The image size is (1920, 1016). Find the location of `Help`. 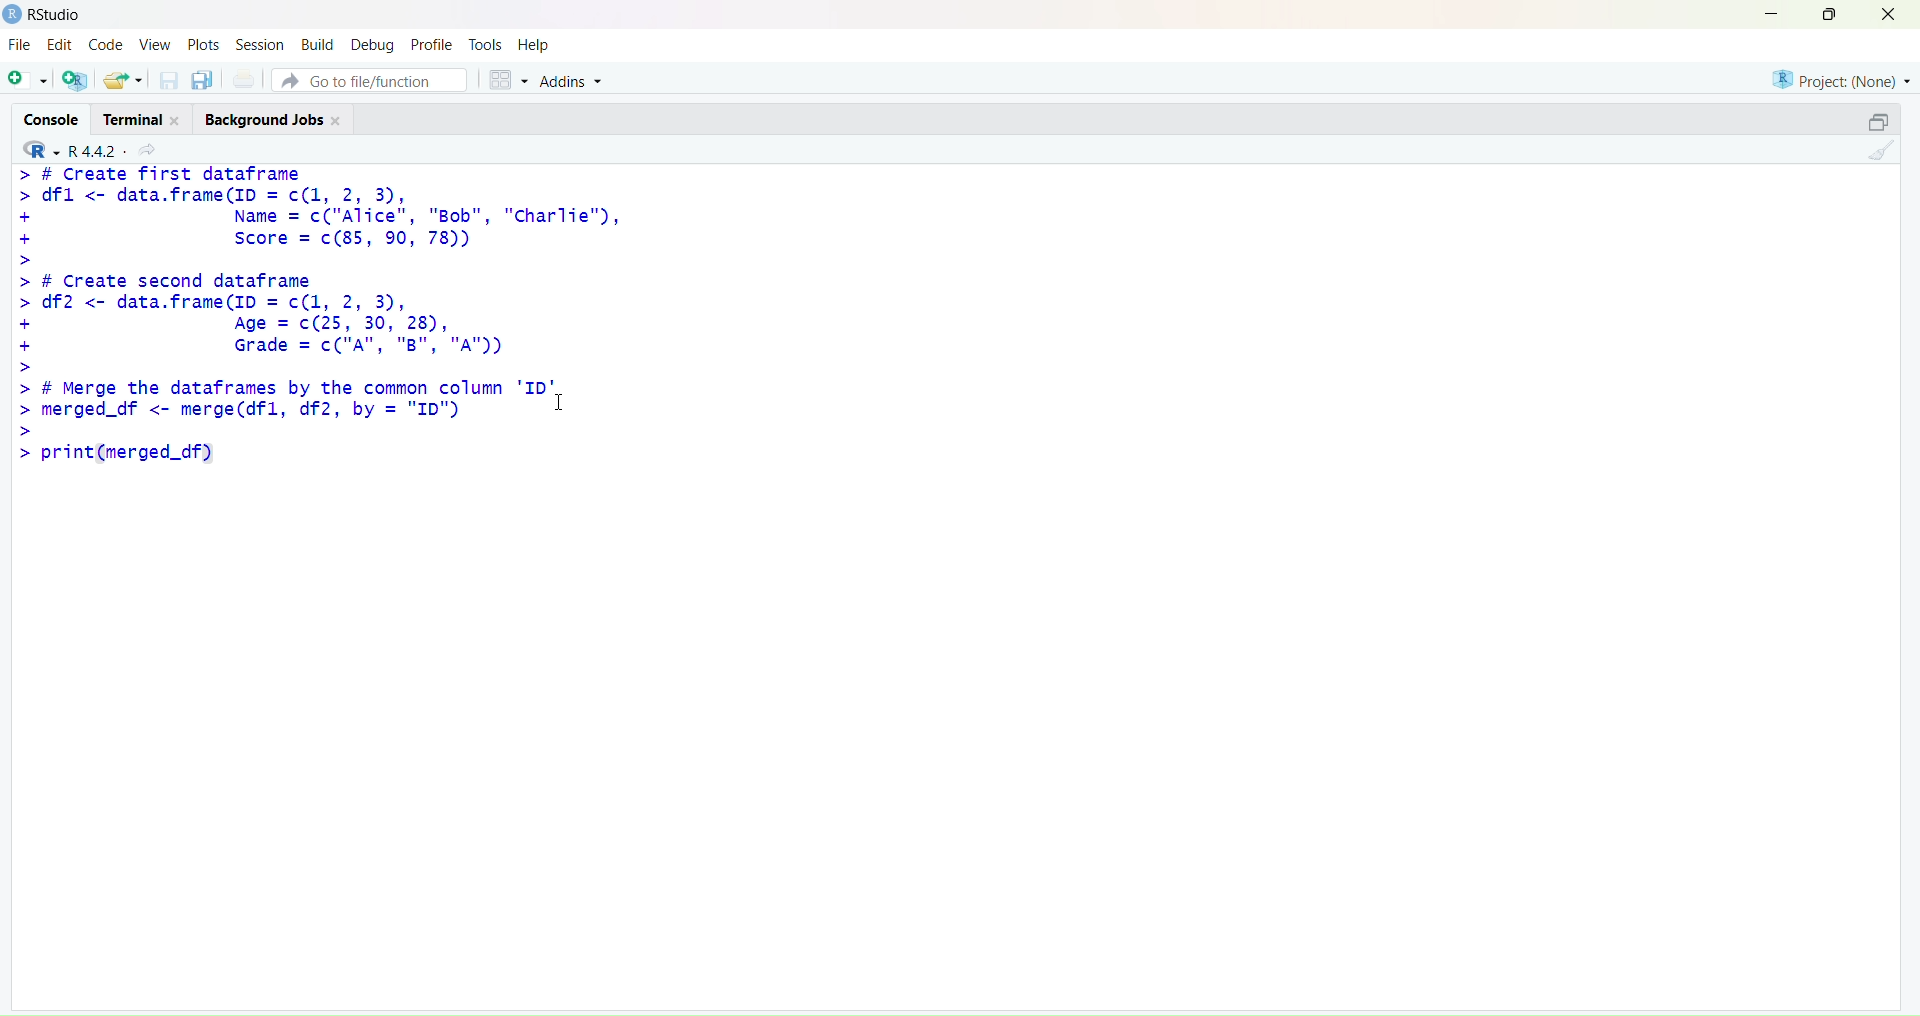

Help is located at coordinates (532, 44).